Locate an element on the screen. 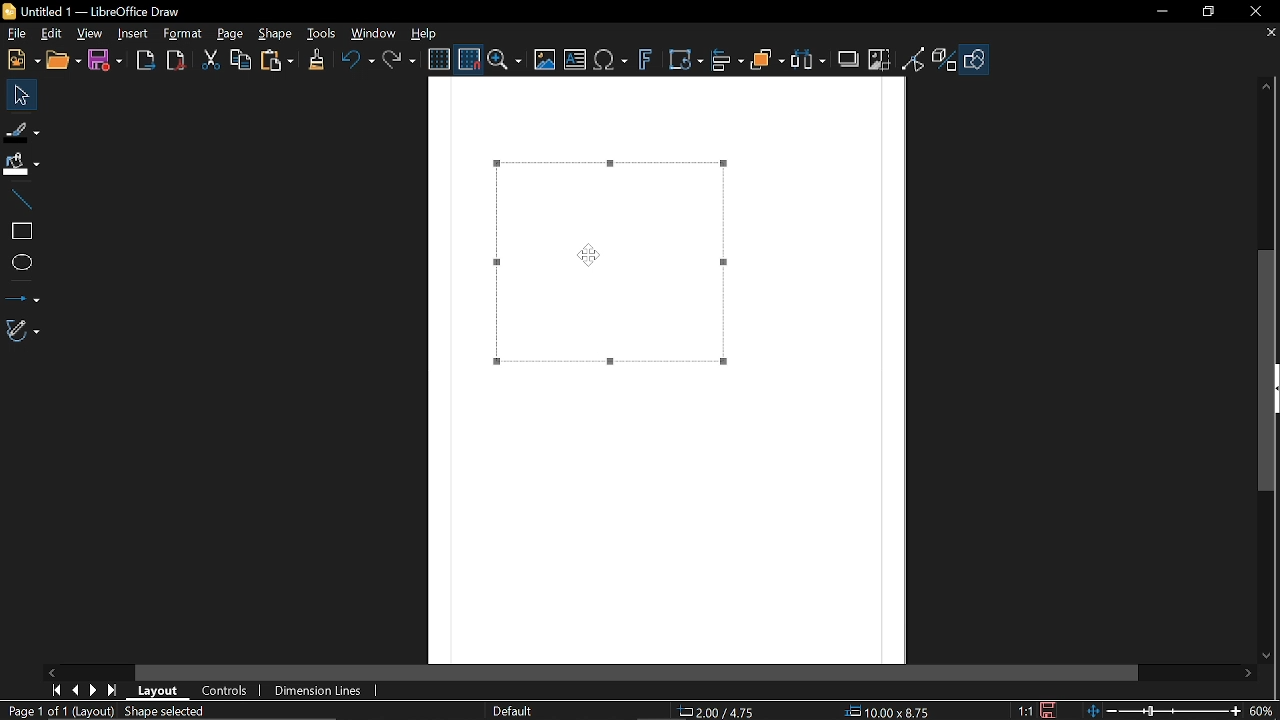 This screenshot has height=720, width=1280. Position is located at coordinates (720, 712).